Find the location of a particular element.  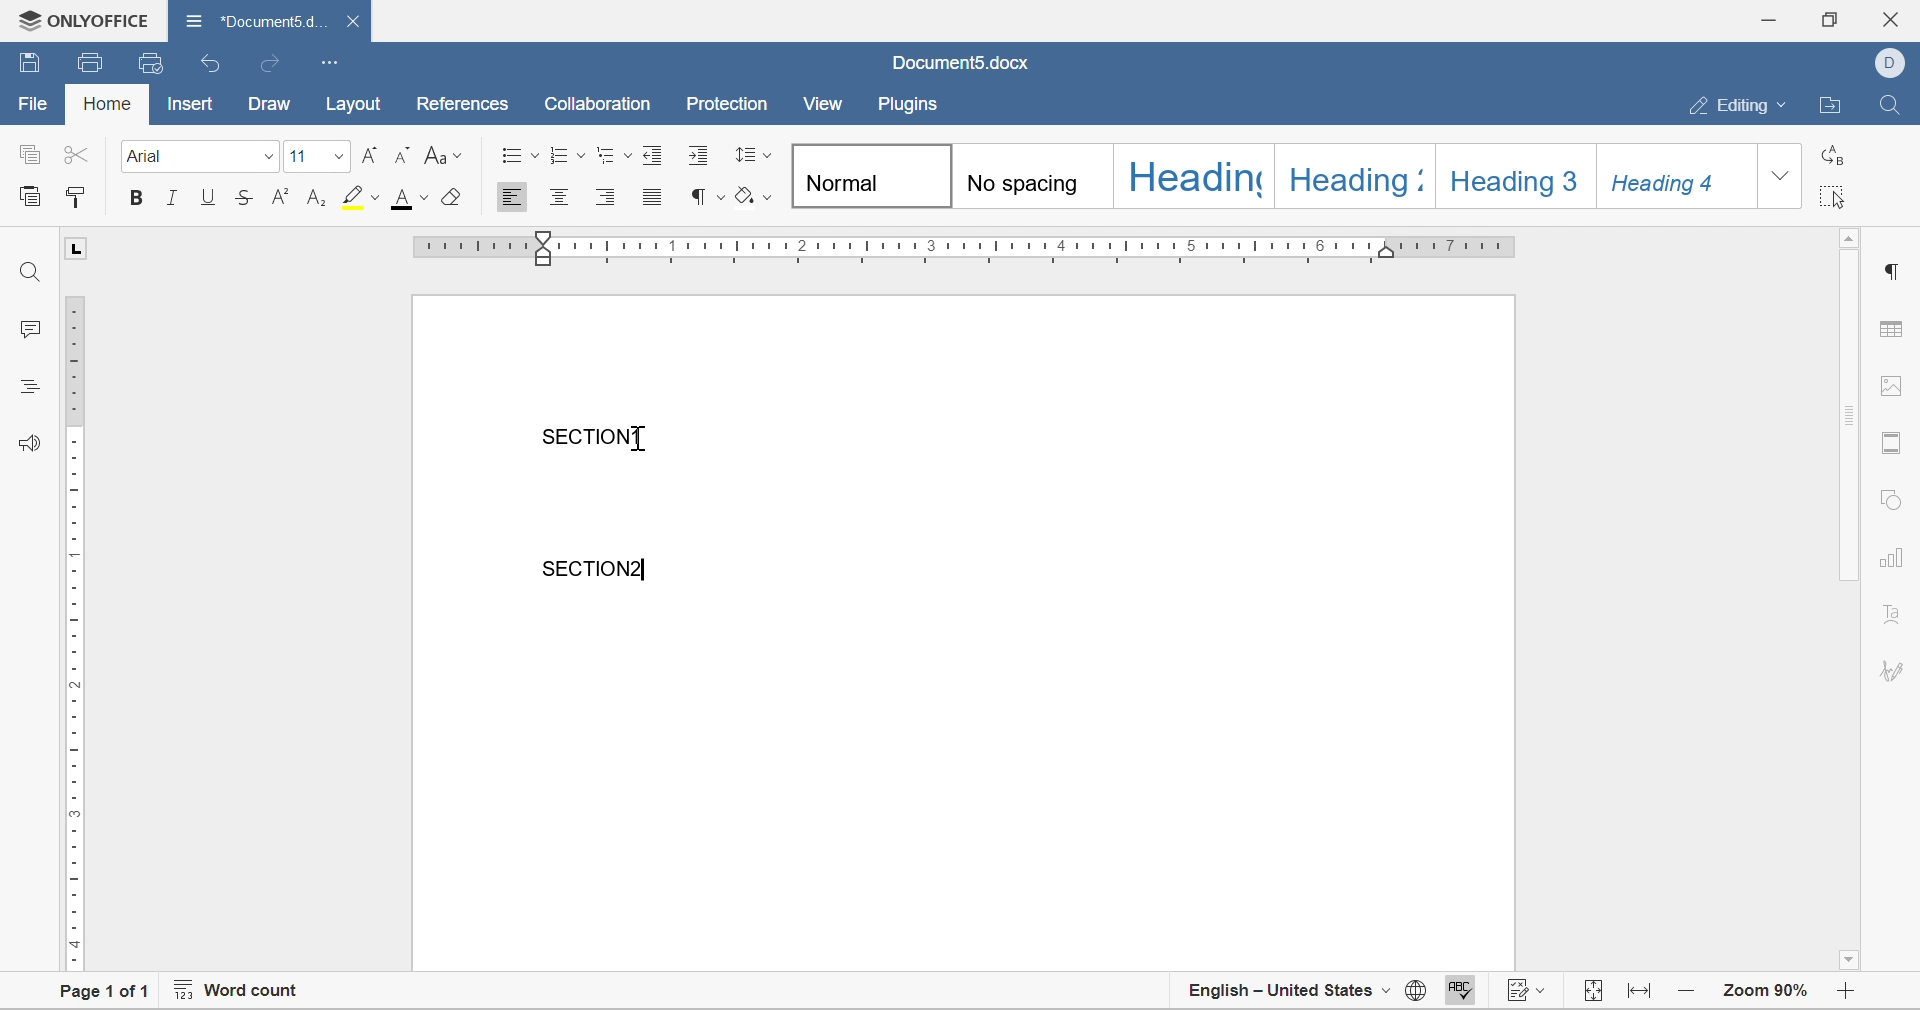

find is located at coordinates (1889, 102).